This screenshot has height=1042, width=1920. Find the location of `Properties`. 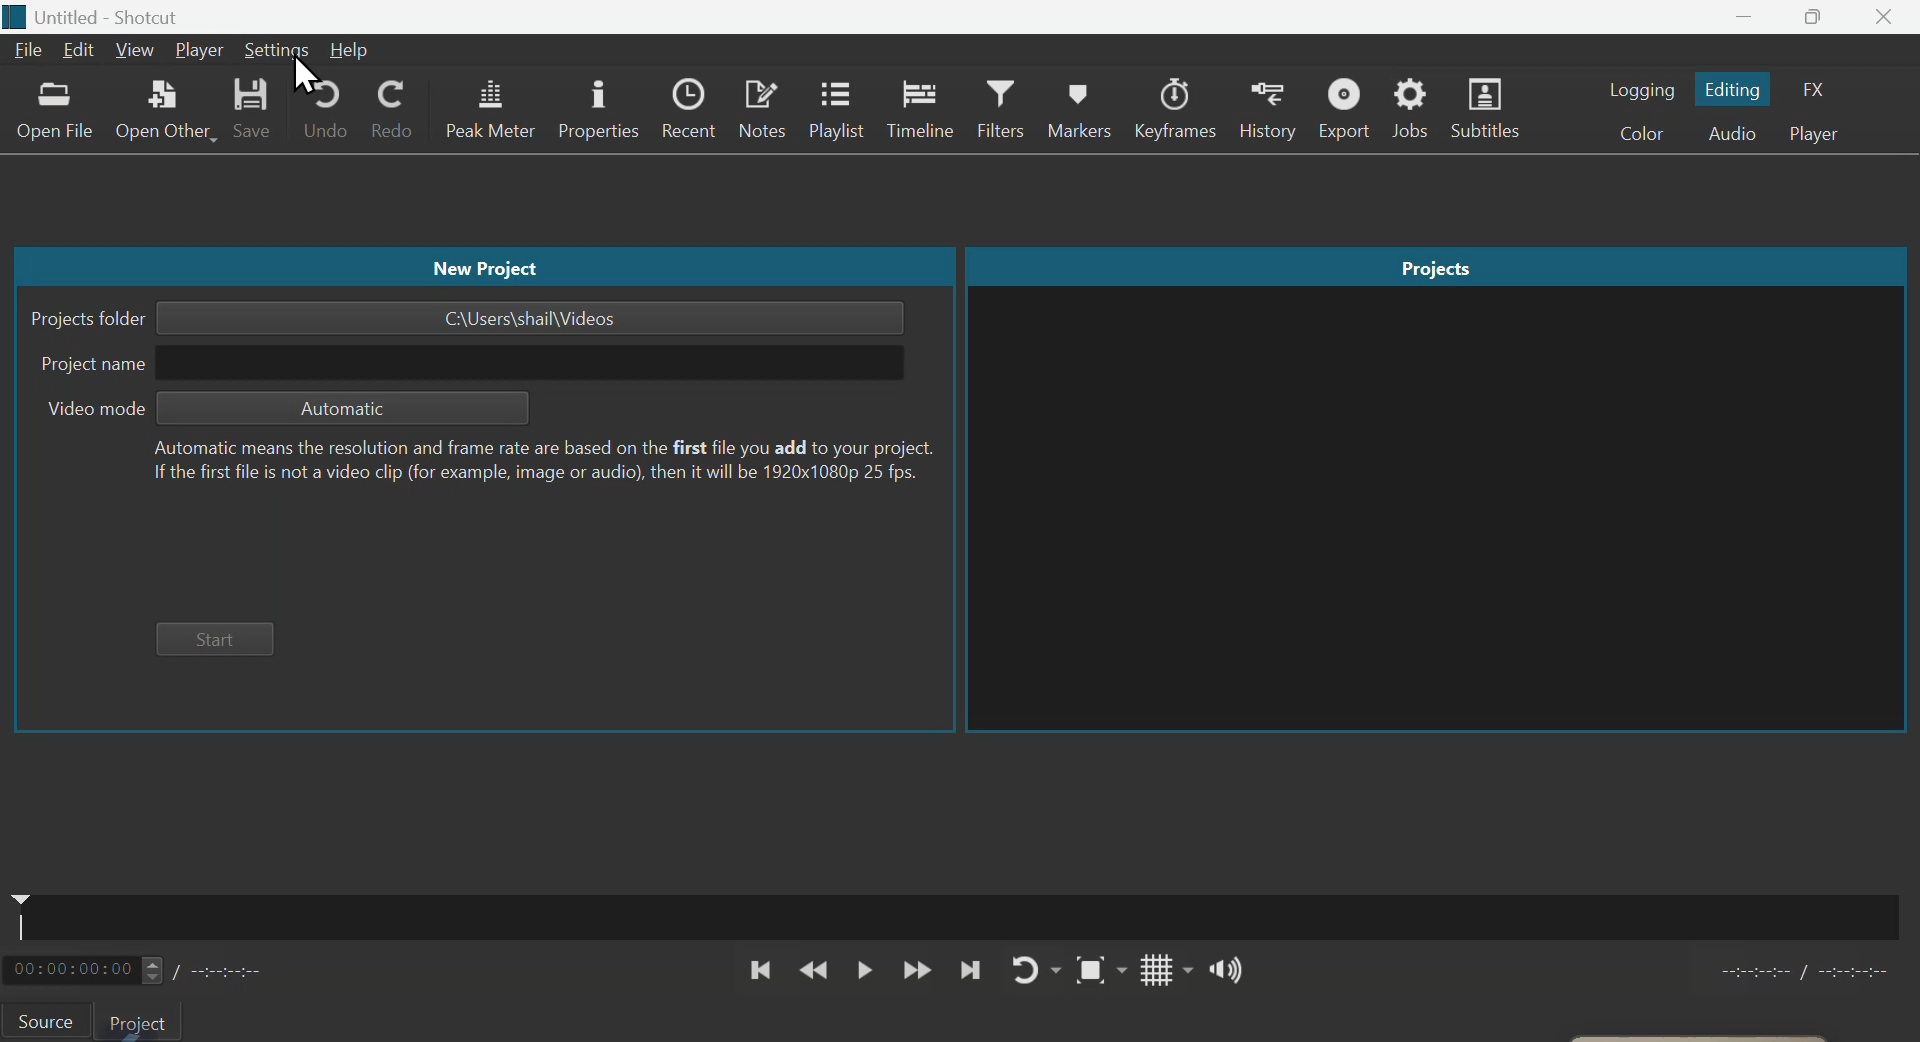

Properties is located at coordinates (595, 109).